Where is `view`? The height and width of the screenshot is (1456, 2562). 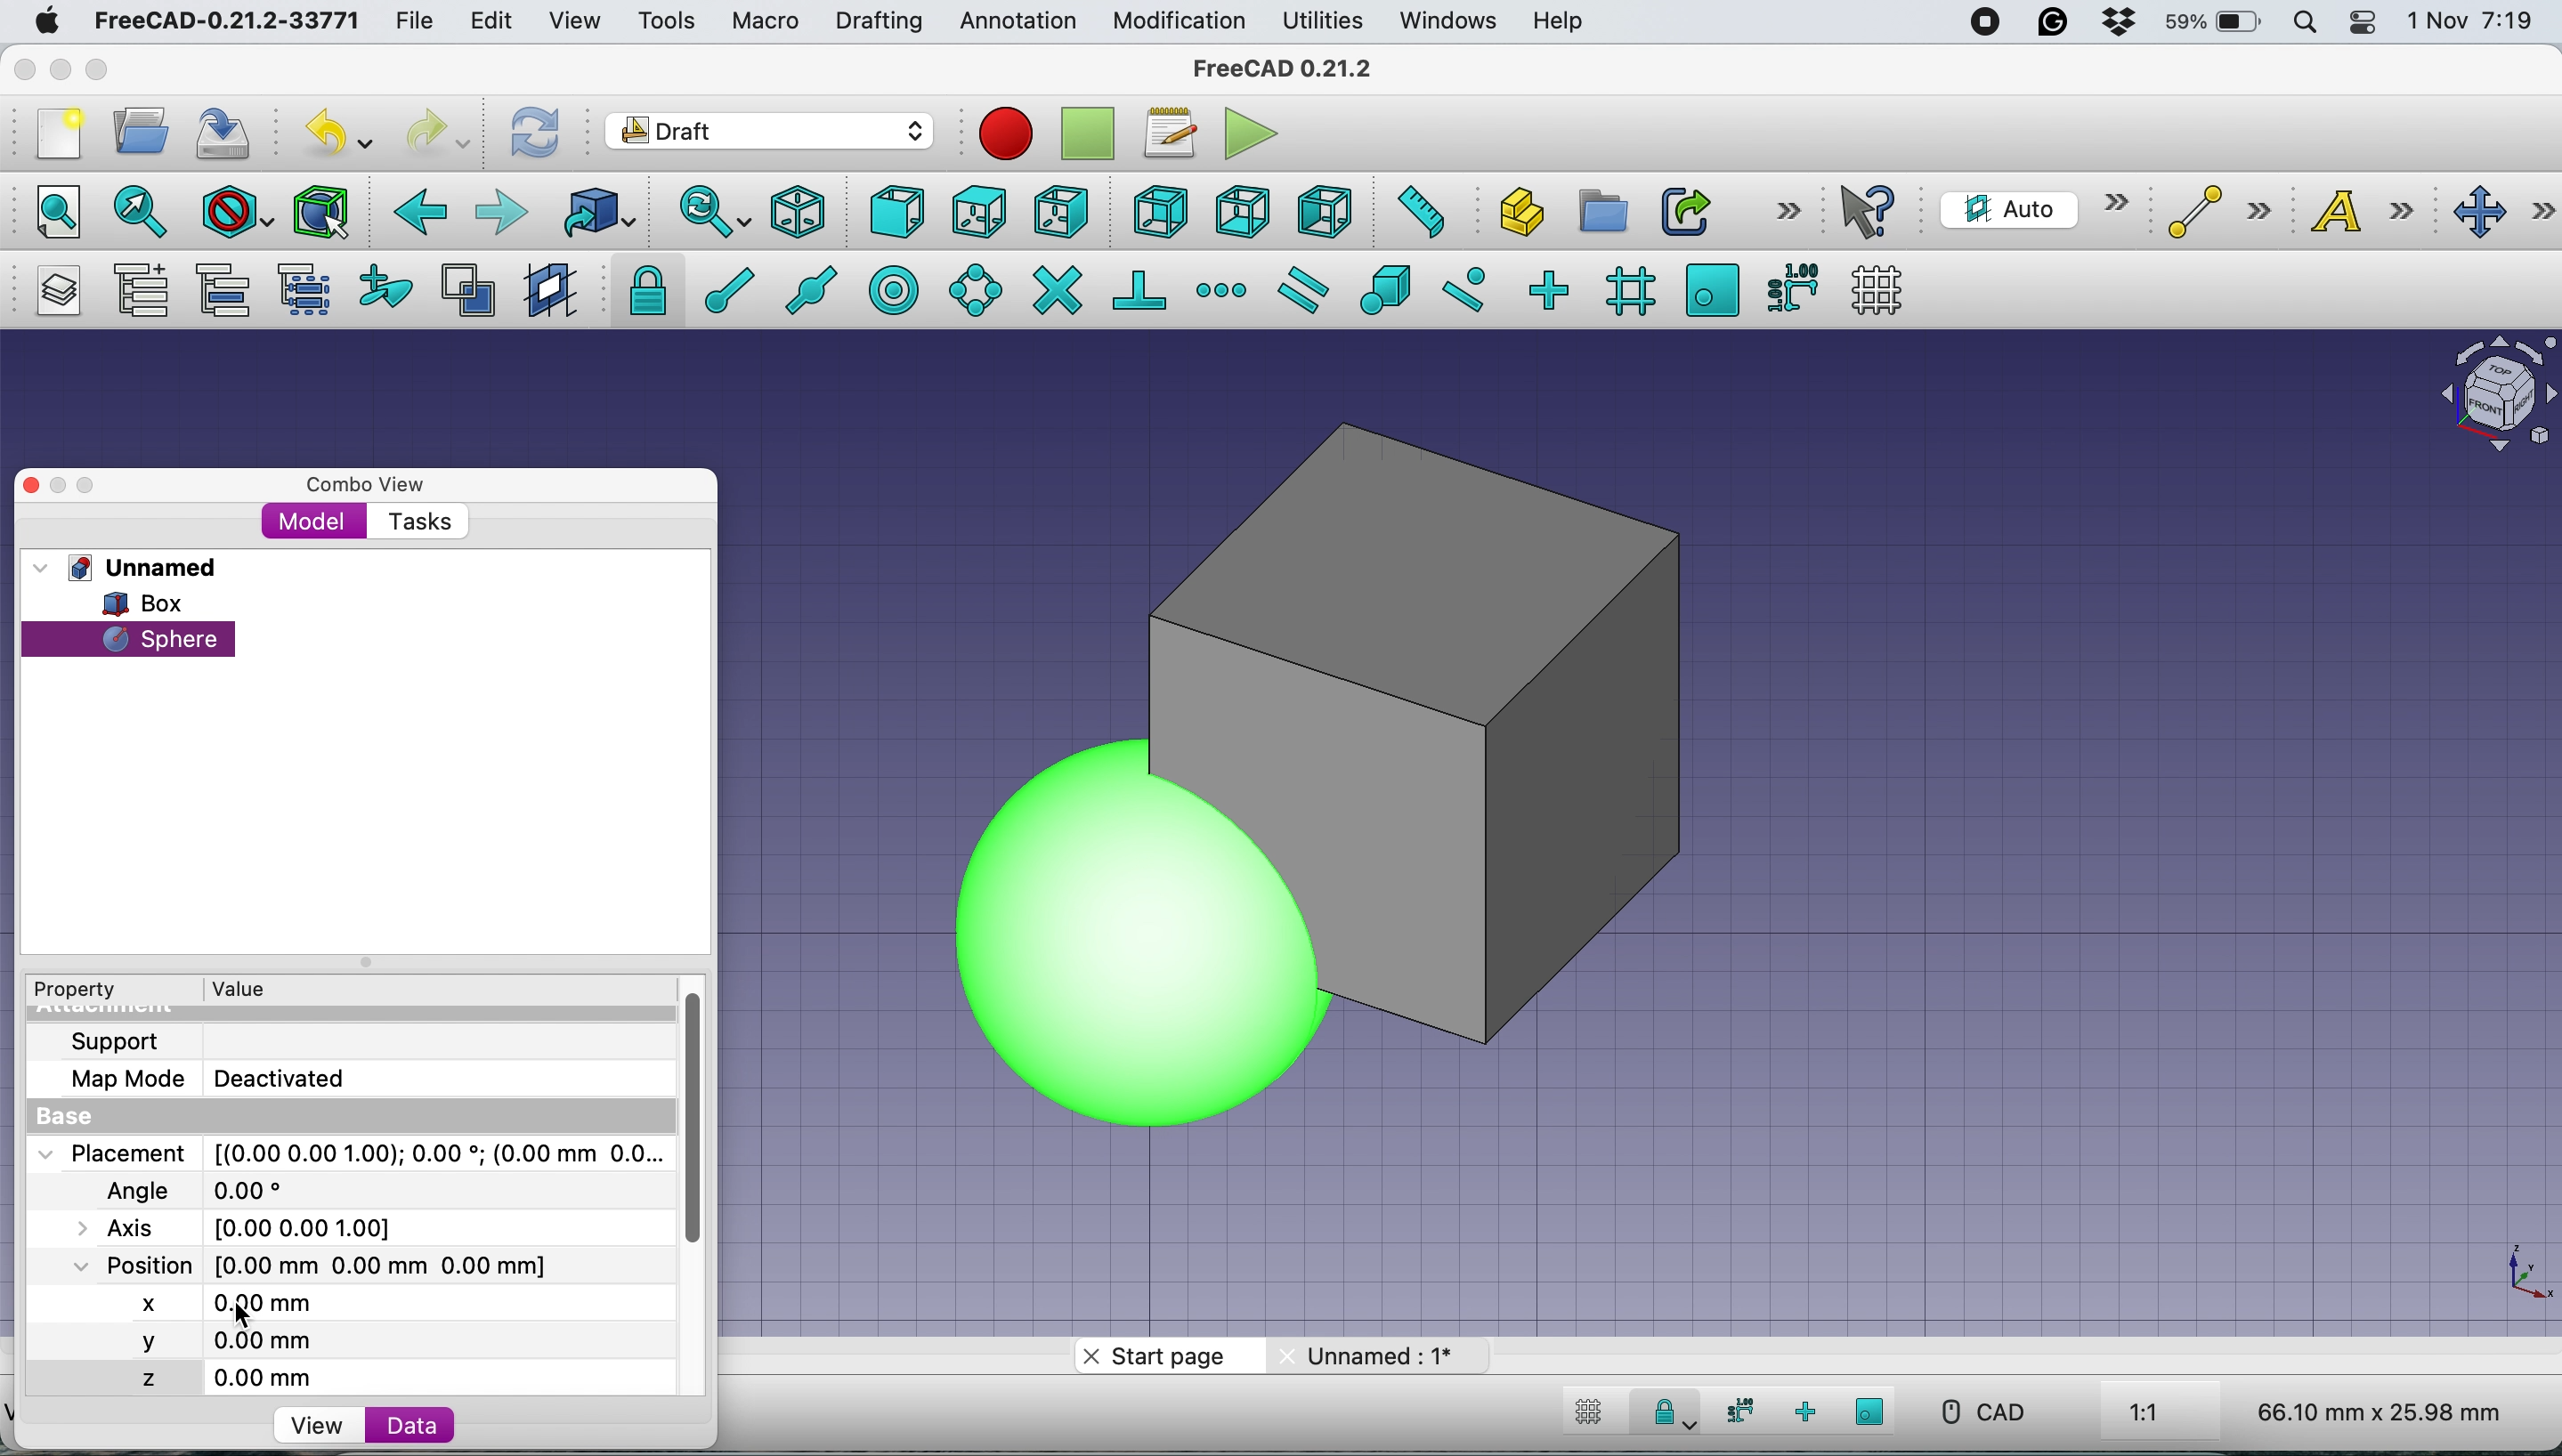 view is located at coordinates (316, 1426).